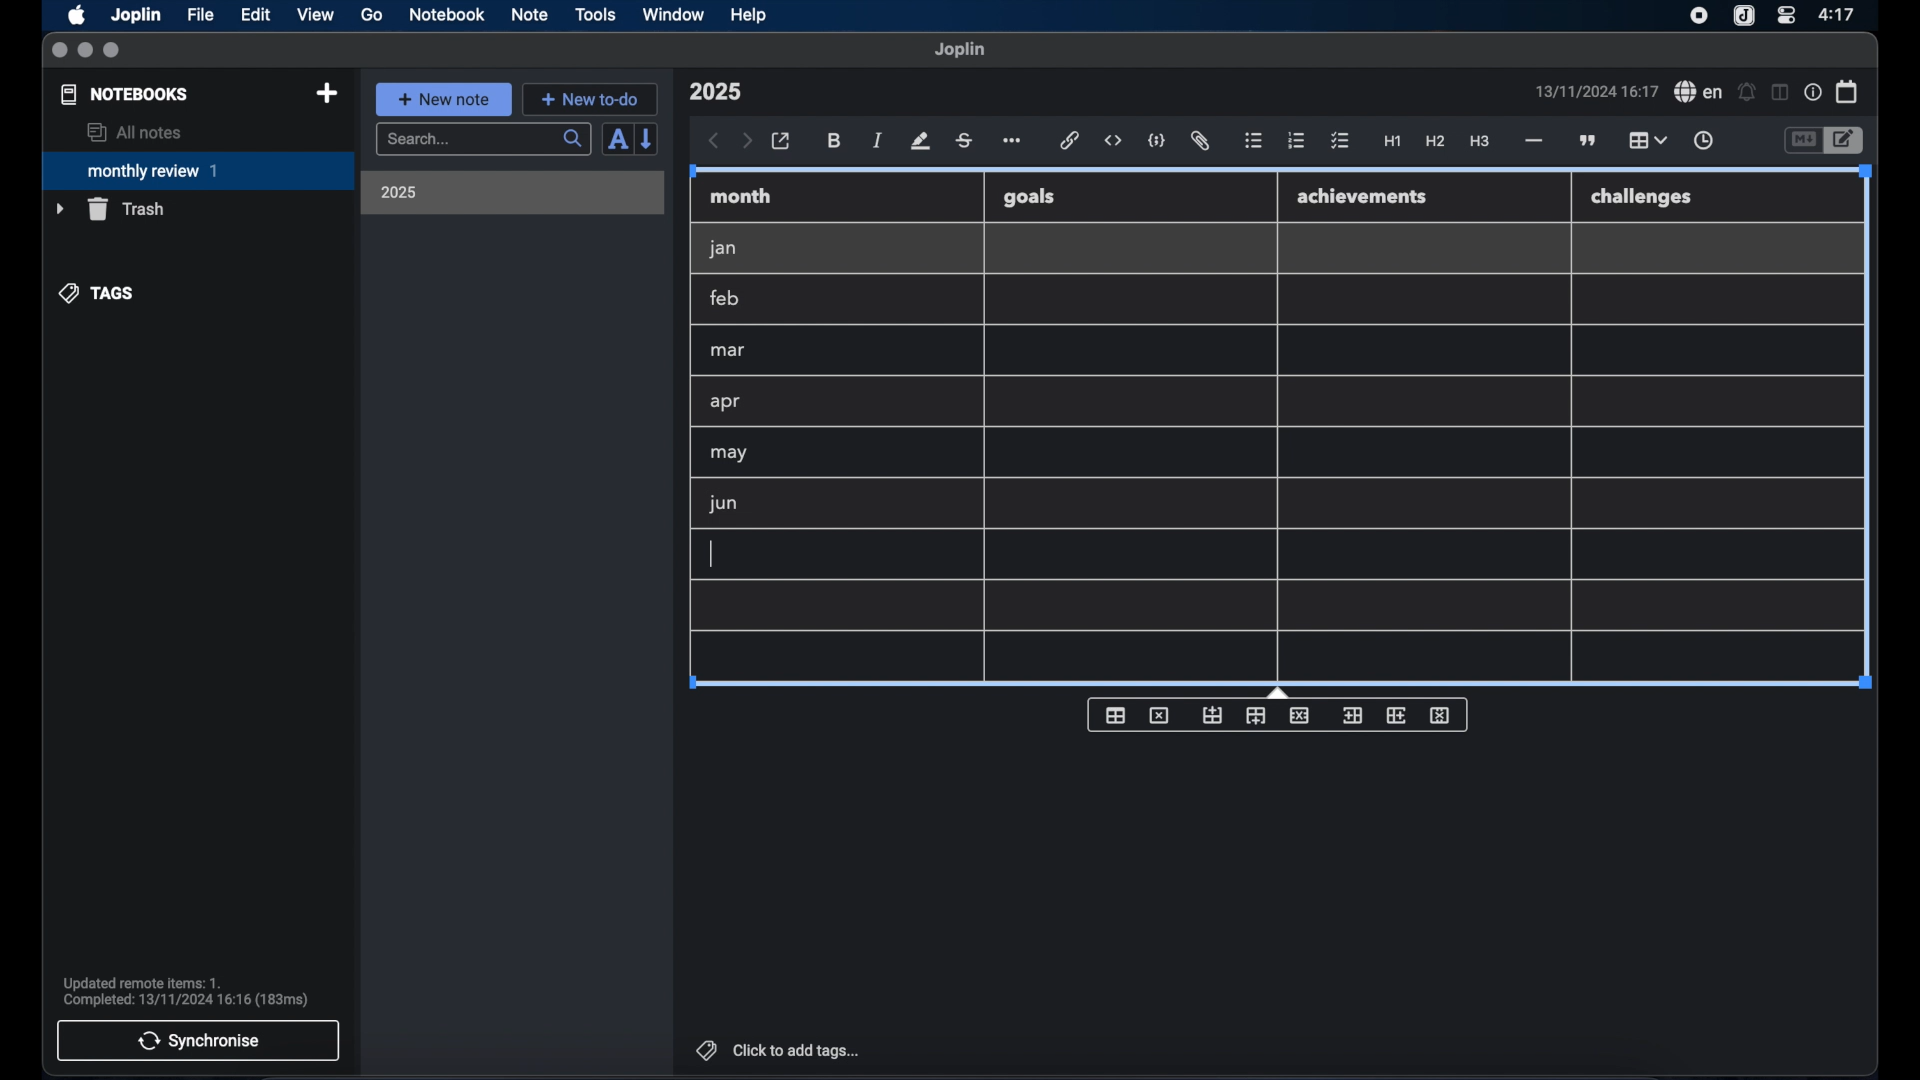 The height and width of the screenshot is (1080, 1920). I want to click on code, so click(1157, 142).